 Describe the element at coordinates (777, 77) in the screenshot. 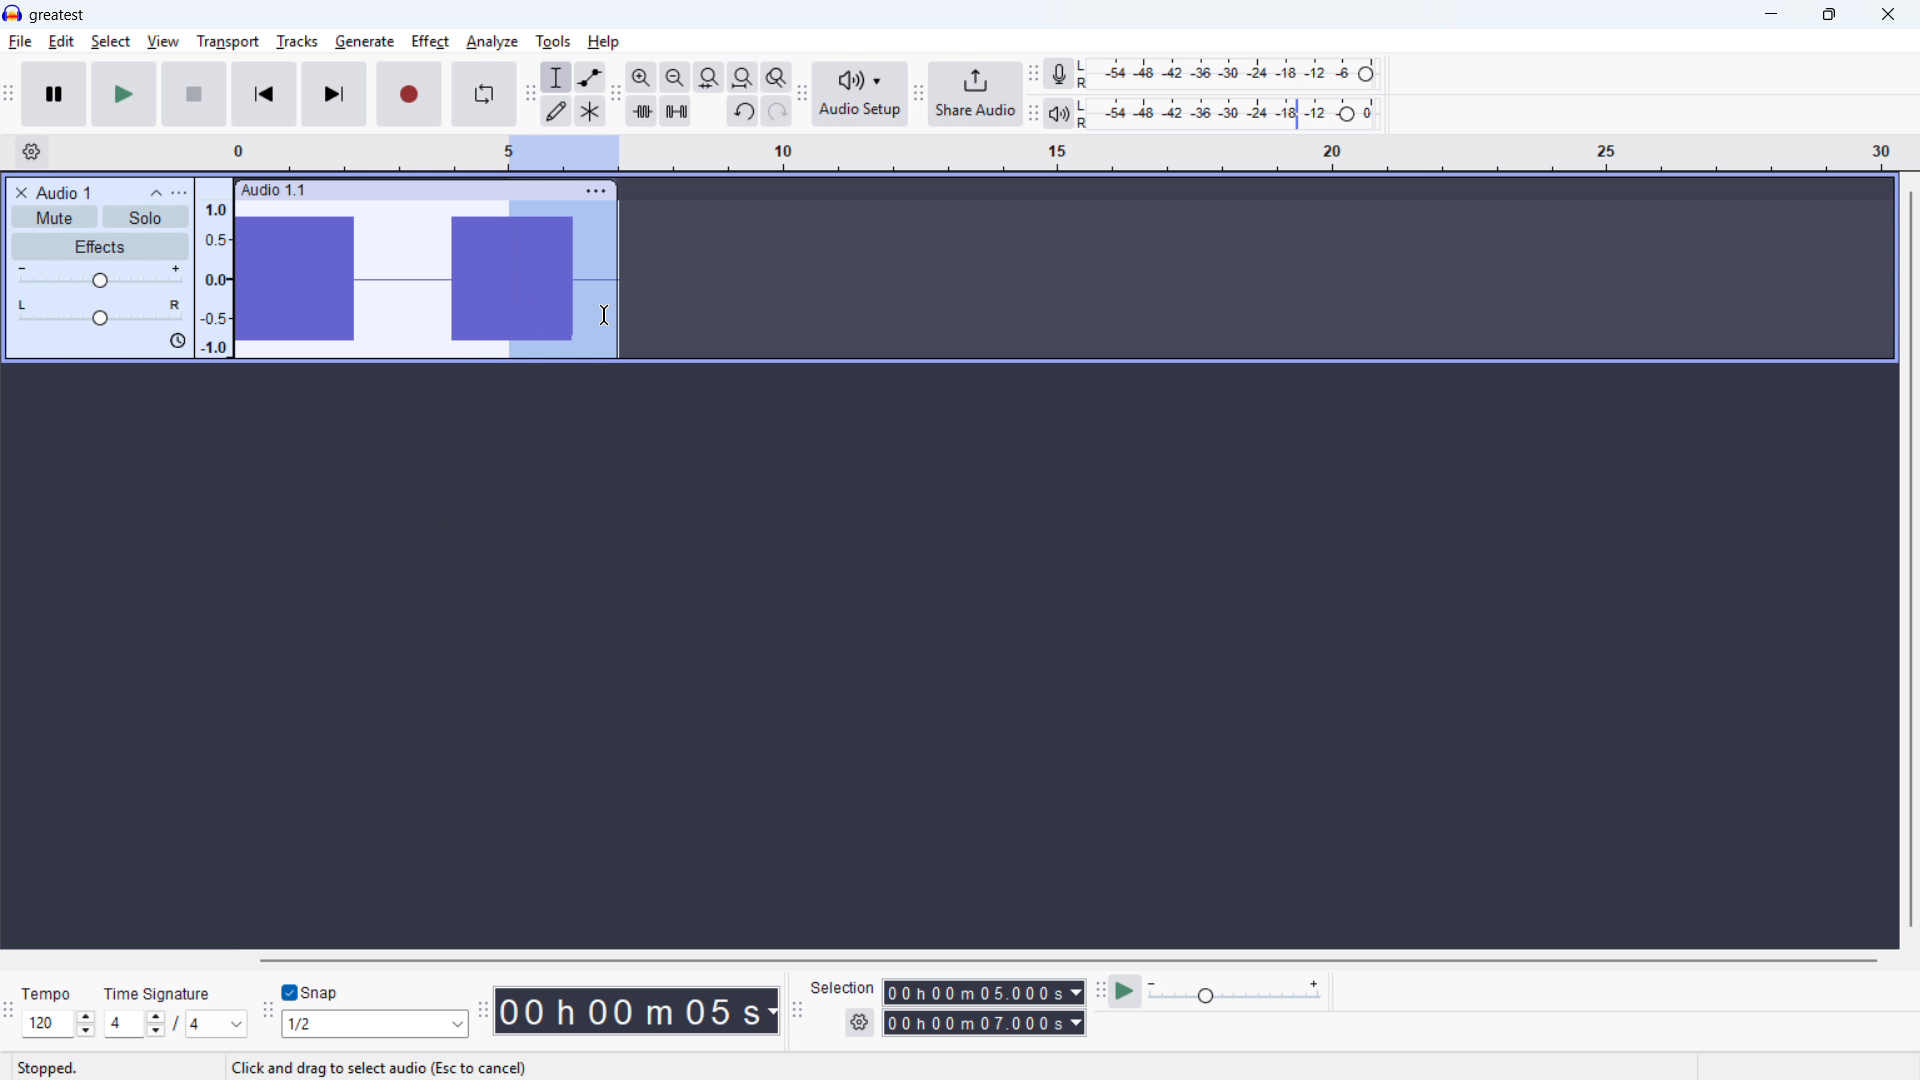

I see `Toggle zoom ` at that location.